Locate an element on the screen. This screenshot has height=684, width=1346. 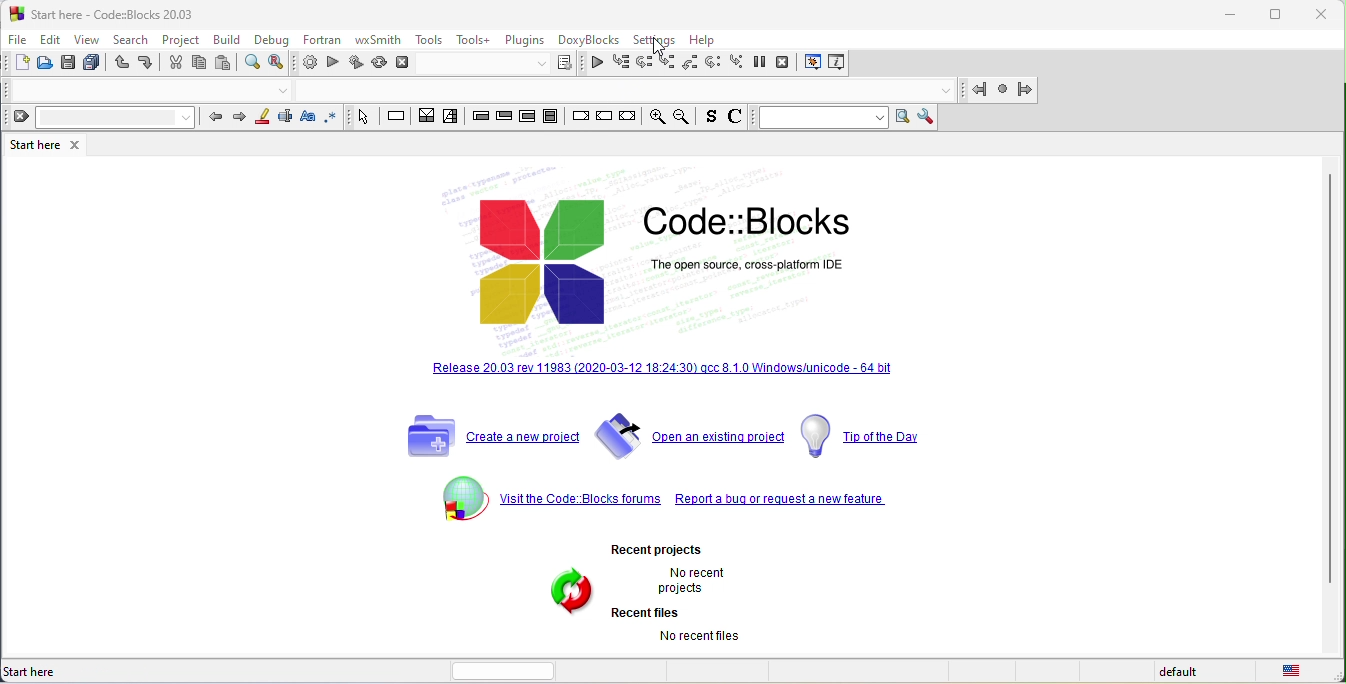
build and run is located at coordinates (359, 63).